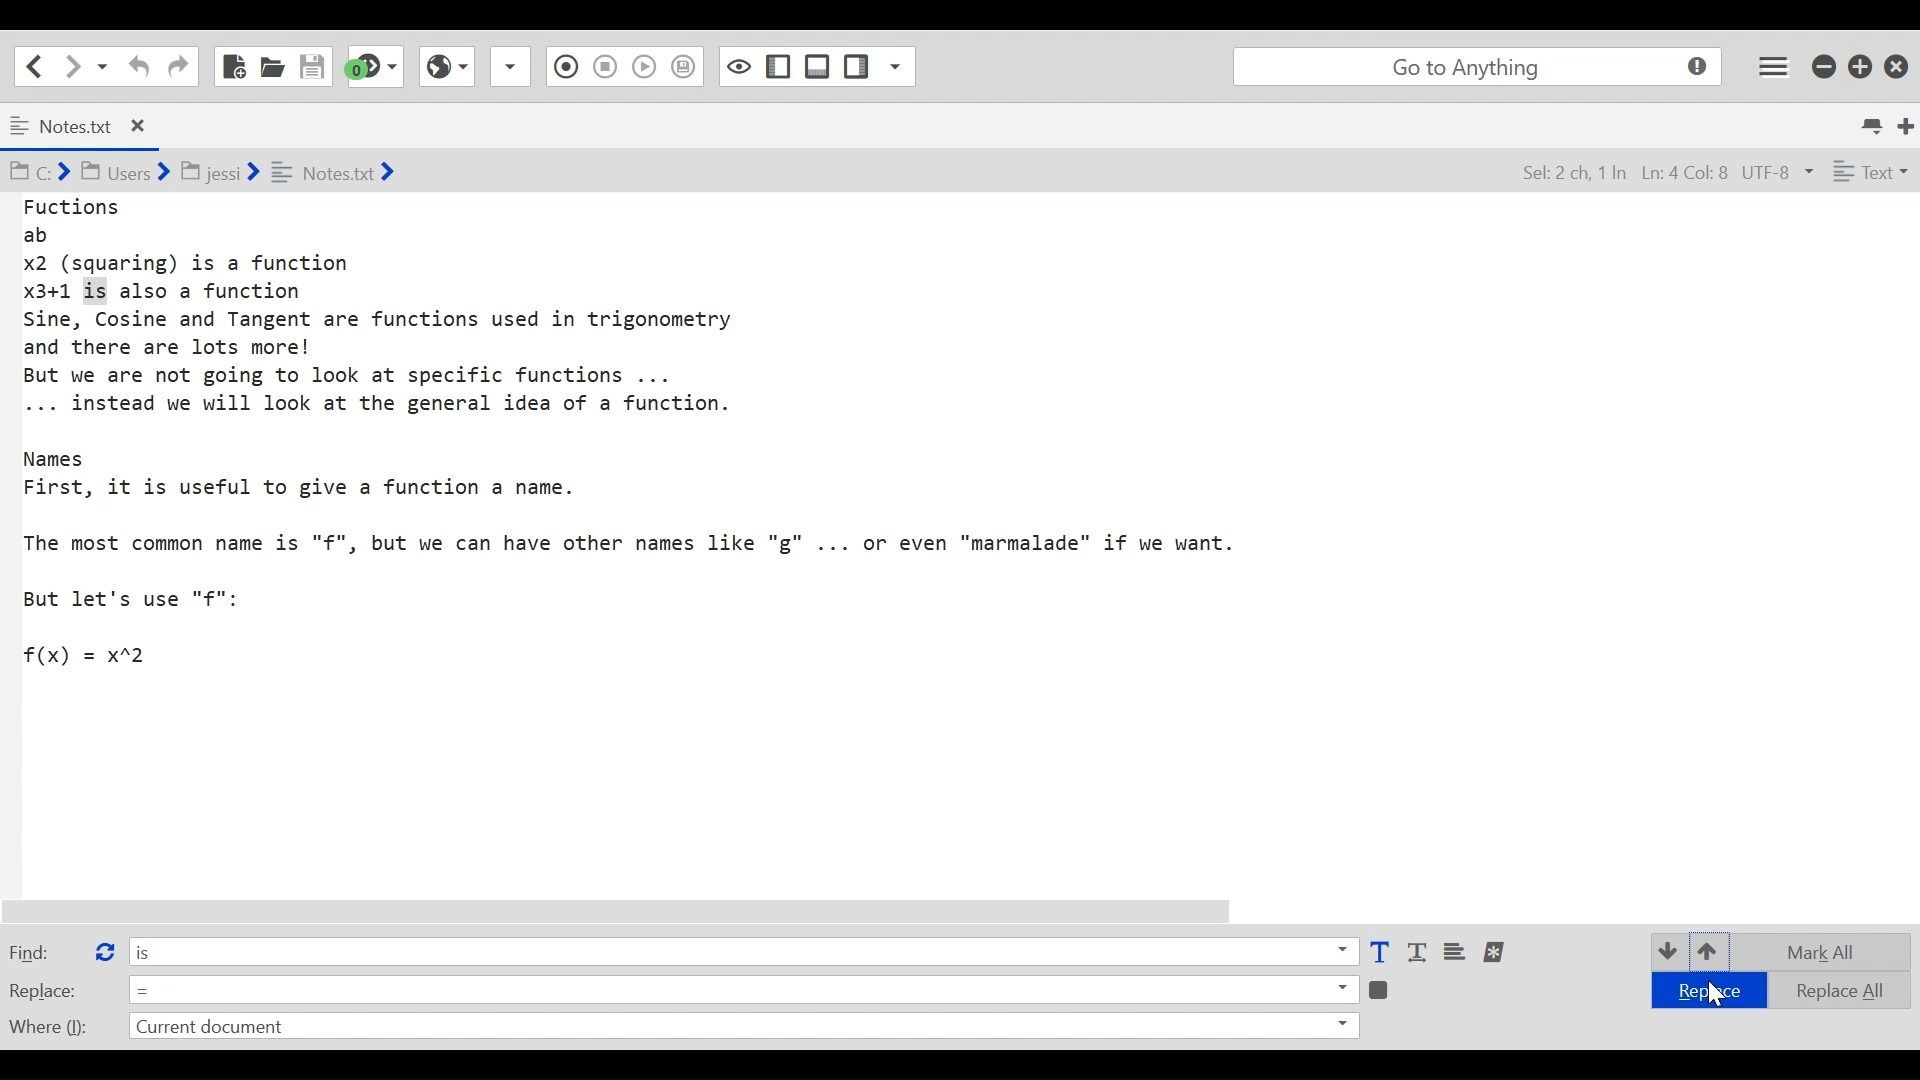 Image resolution: width=1920 pixels, height=1080 pixels. What do you see at coordinates (512, 66) in the screenshot?
I see `Recording Macro` at bounding box center [512, 66].